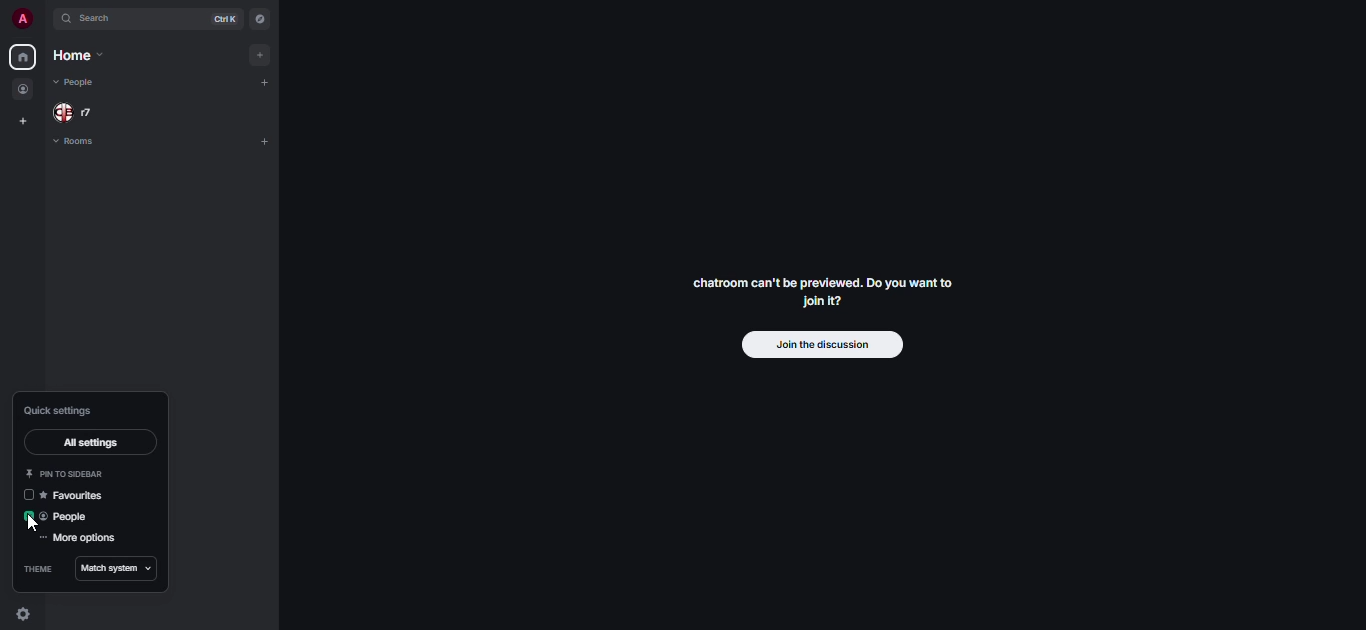 The image size is (1366, 630). Describe the element at coordinates (260, 19) in the screenshot. I see `navigator` at that location.